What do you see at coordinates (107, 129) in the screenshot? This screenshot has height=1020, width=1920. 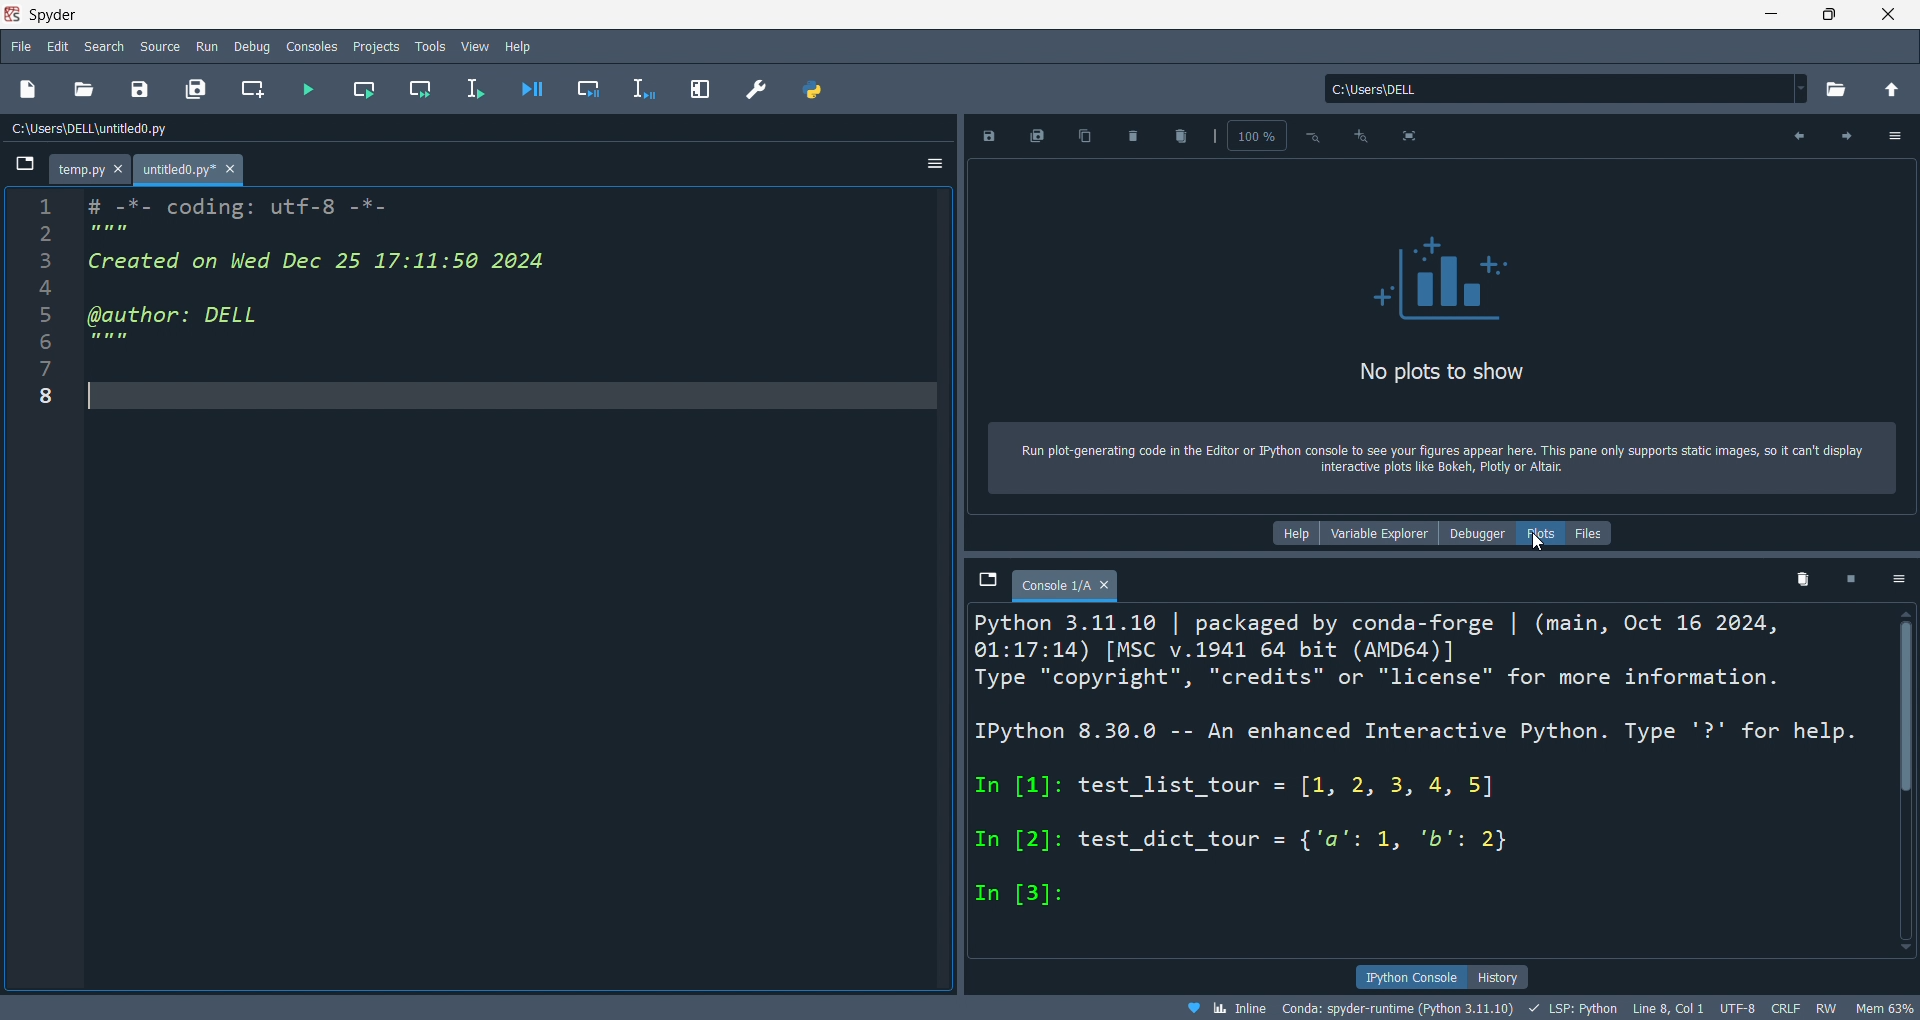 I see `file path` at bounding box center [107, 129].